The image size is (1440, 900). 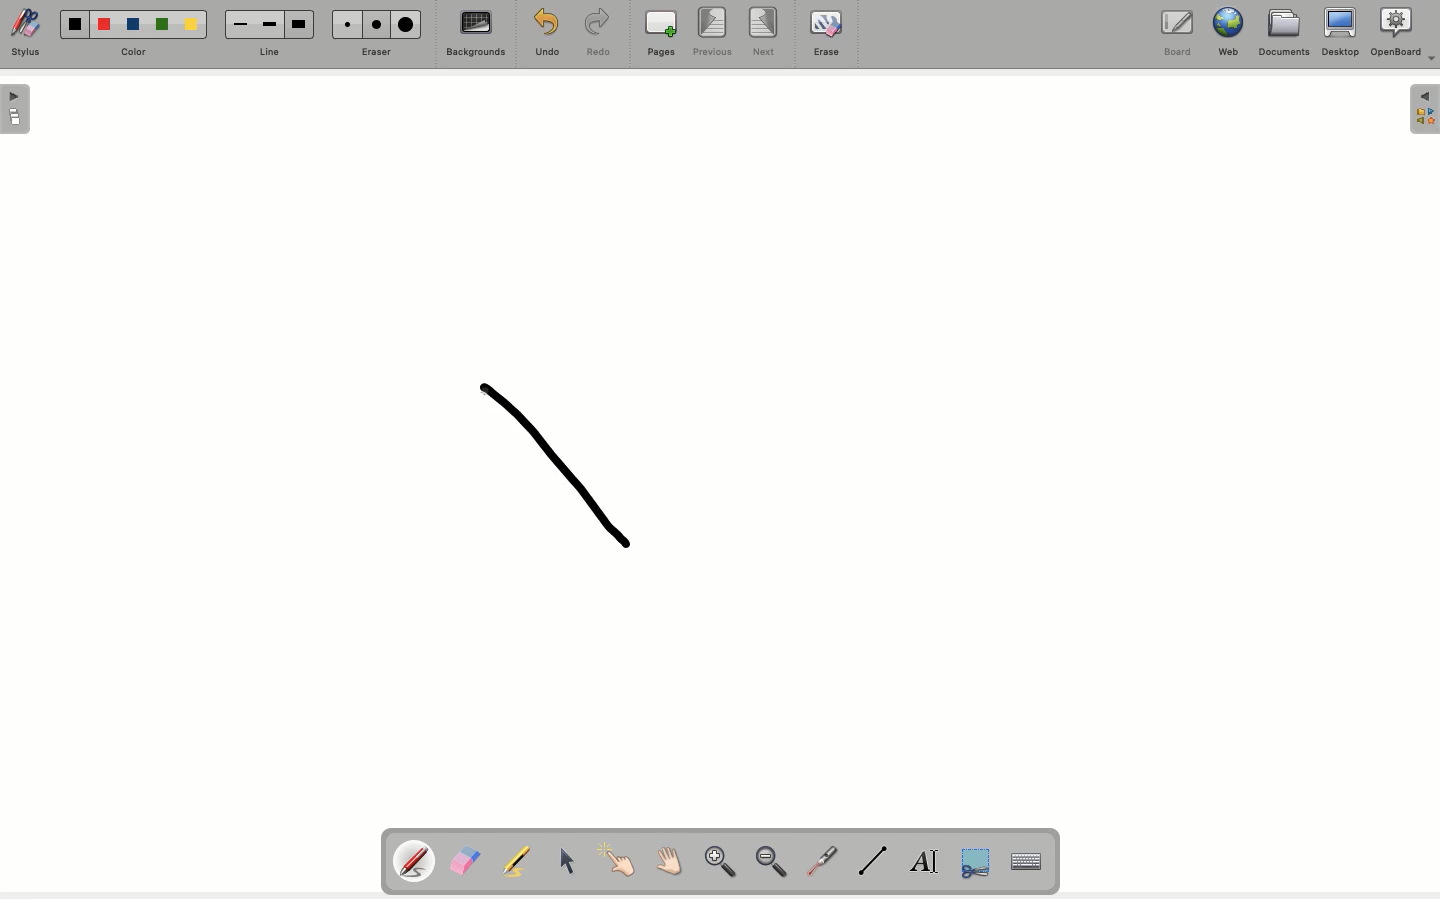 What do you see at coordinates (975, 864) in the screenshot?
I see `Cut` at bounding box center [975, 864].